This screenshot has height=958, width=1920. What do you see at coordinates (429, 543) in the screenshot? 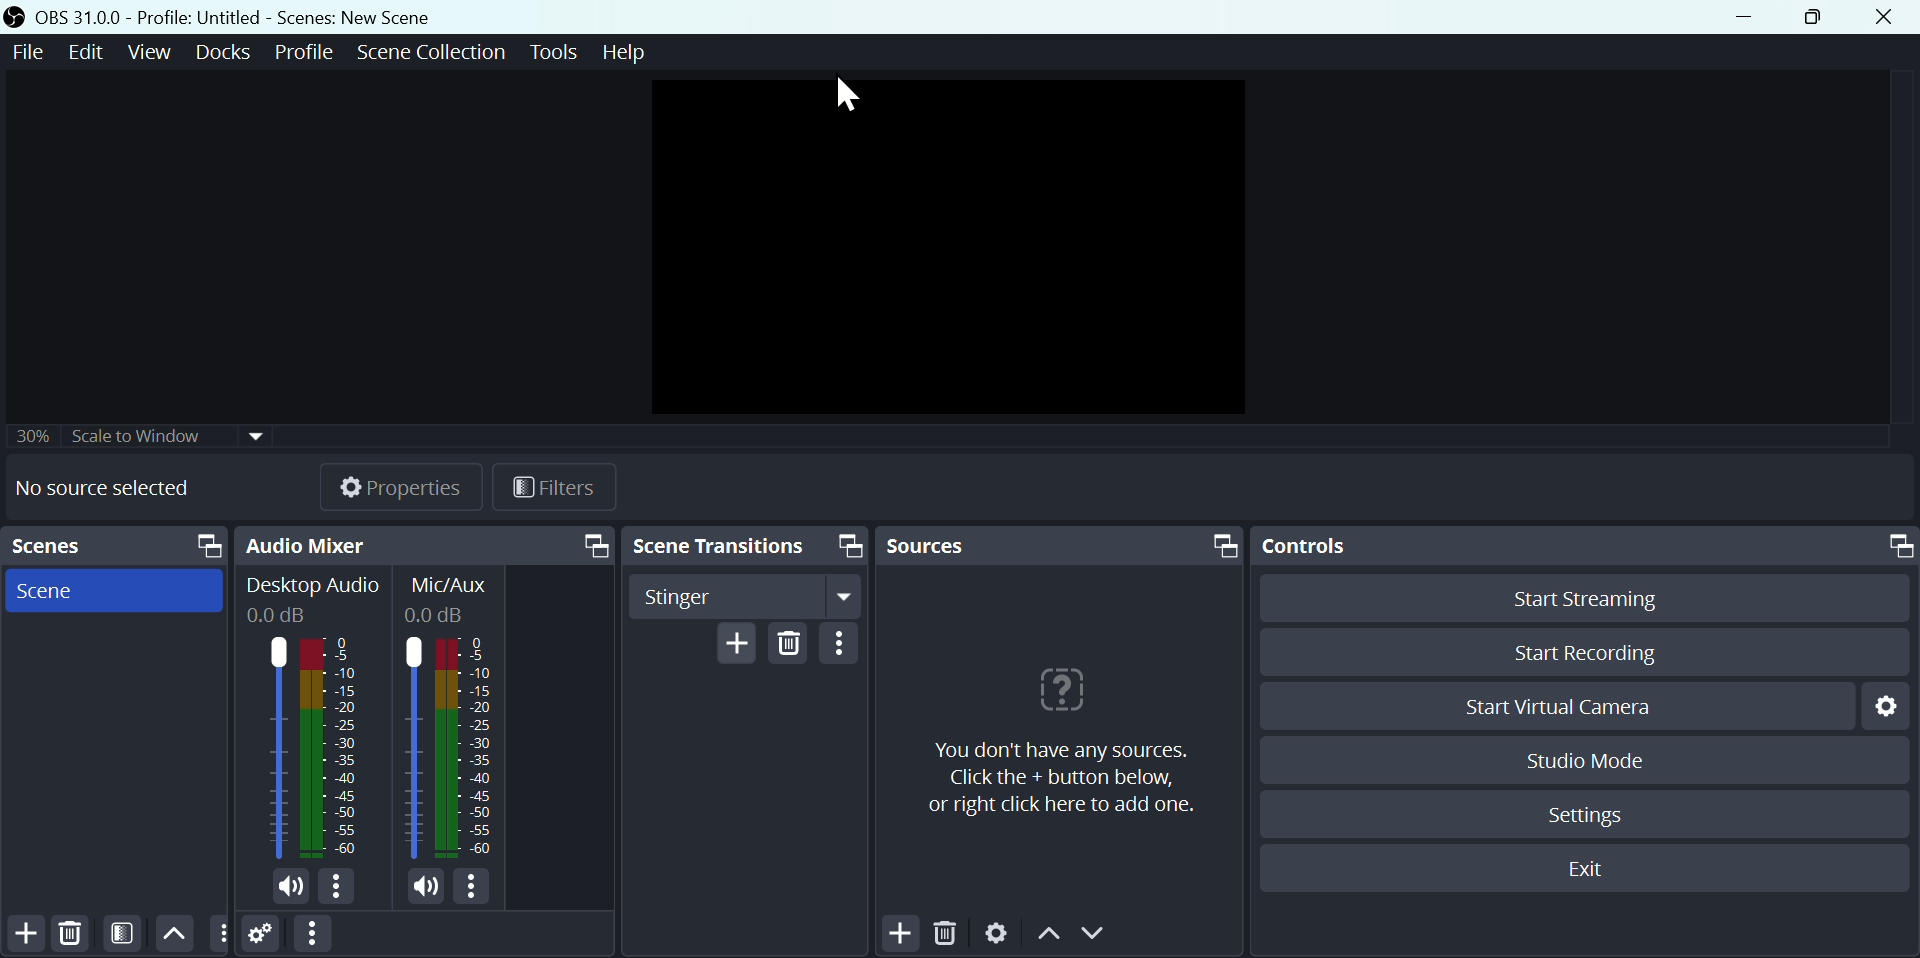
I see `Audio mixer` at bounding box center [429, 543].